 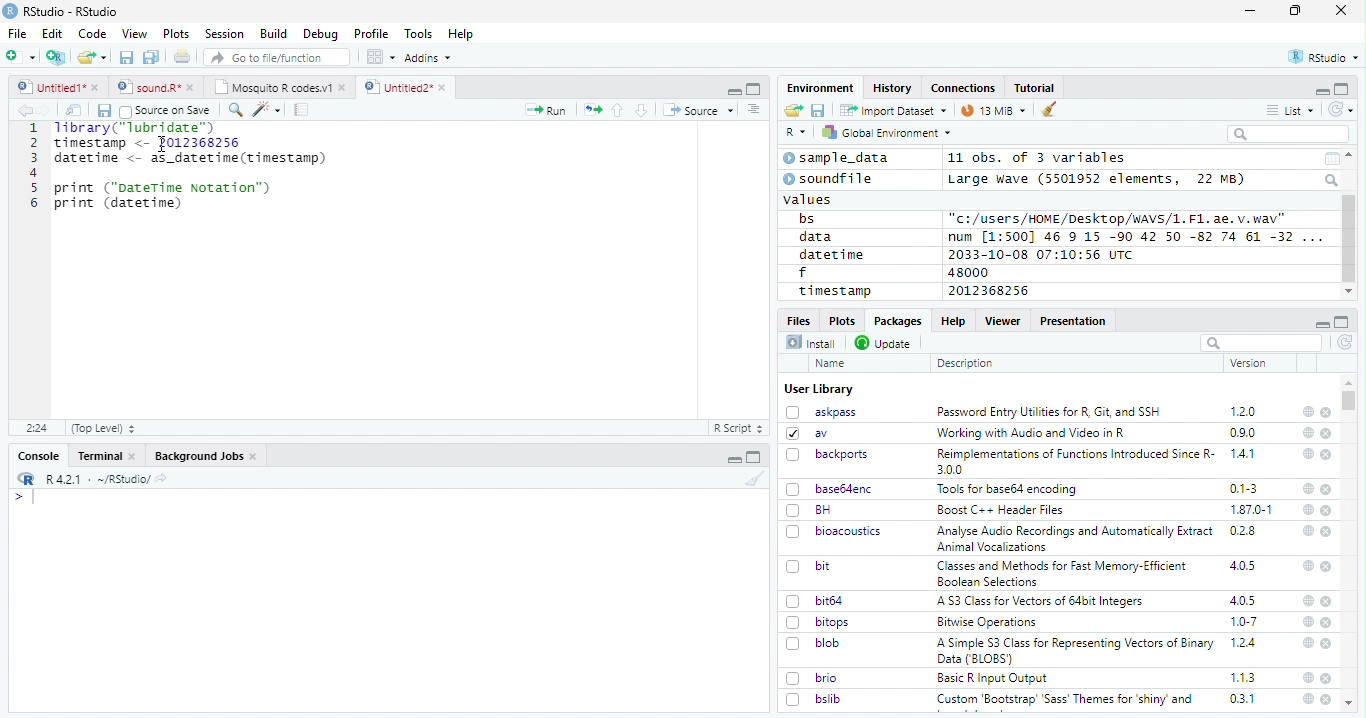 What do you see at coordinates (38, 428) in the screenshot?
I see `55:17` at bounding box center [38, 428].